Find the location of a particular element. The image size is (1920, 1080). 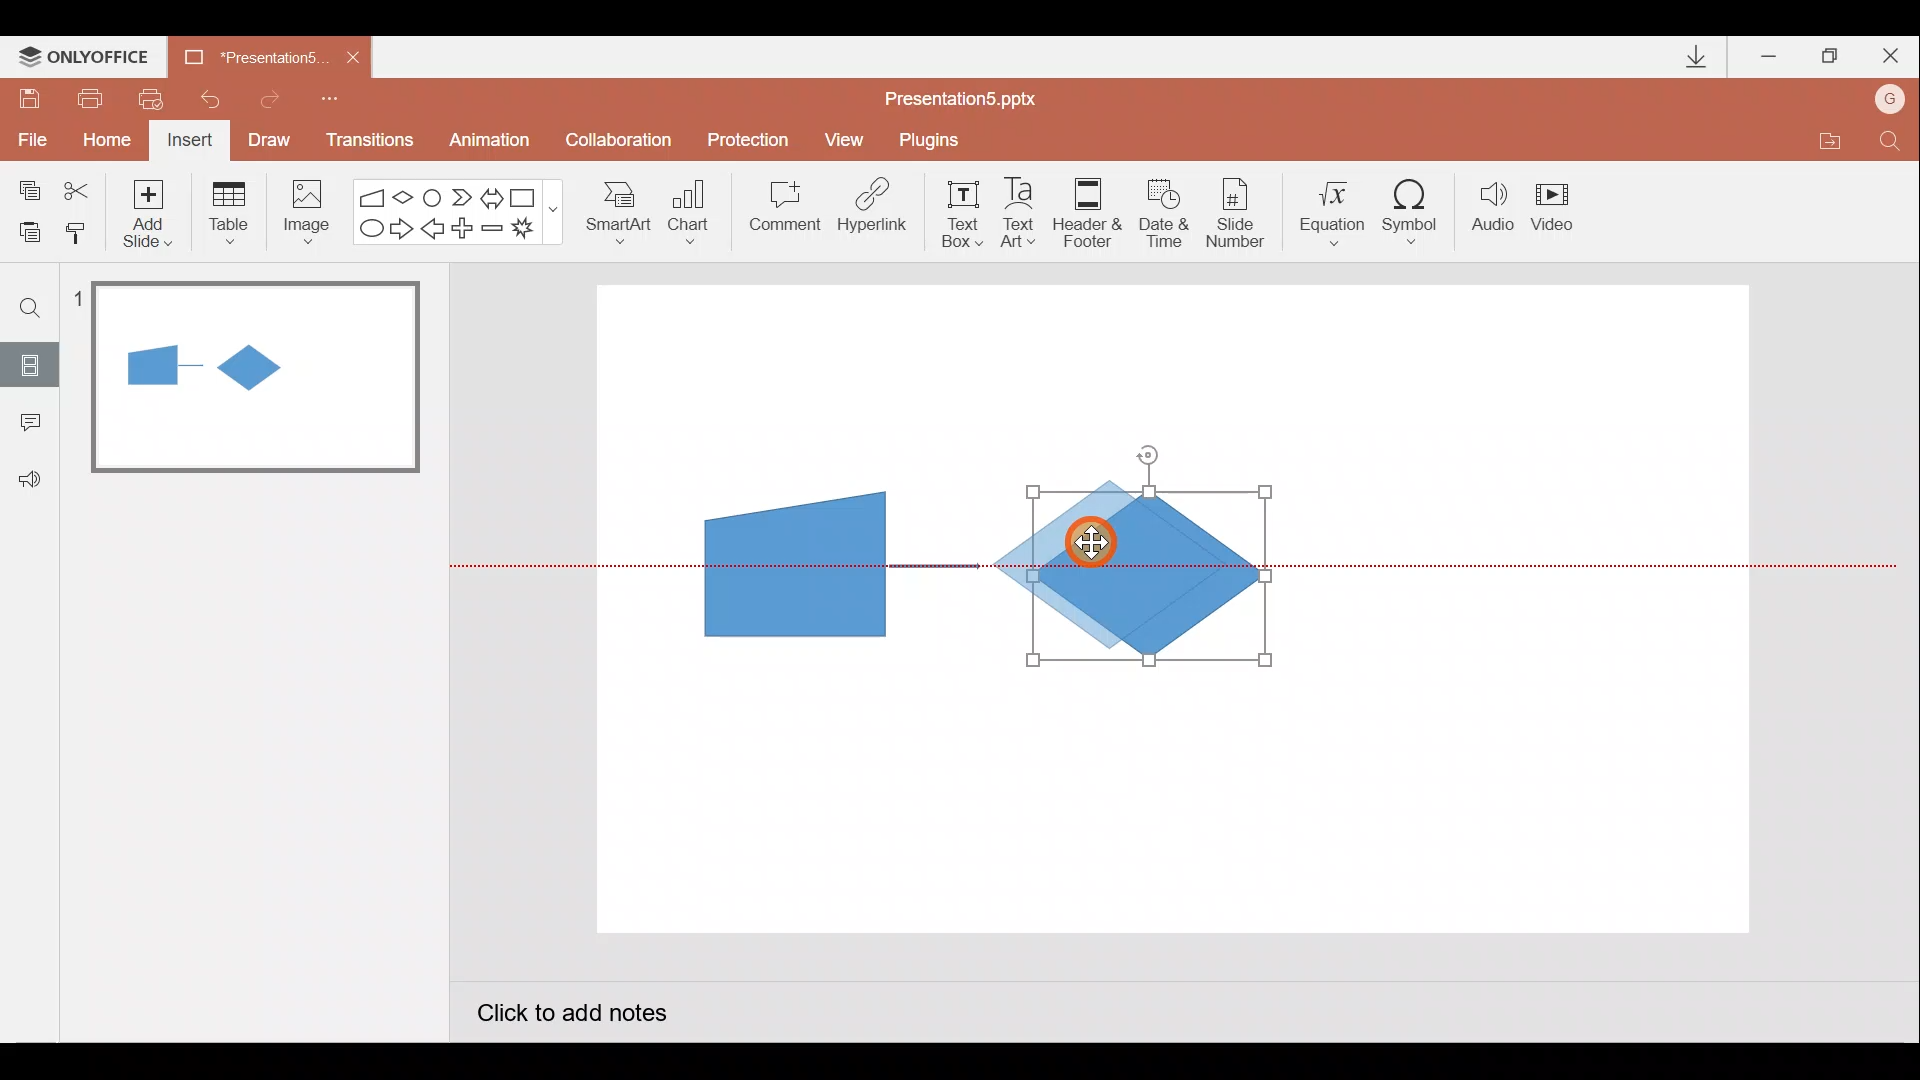

Close is located at coordinates (1891, 60).